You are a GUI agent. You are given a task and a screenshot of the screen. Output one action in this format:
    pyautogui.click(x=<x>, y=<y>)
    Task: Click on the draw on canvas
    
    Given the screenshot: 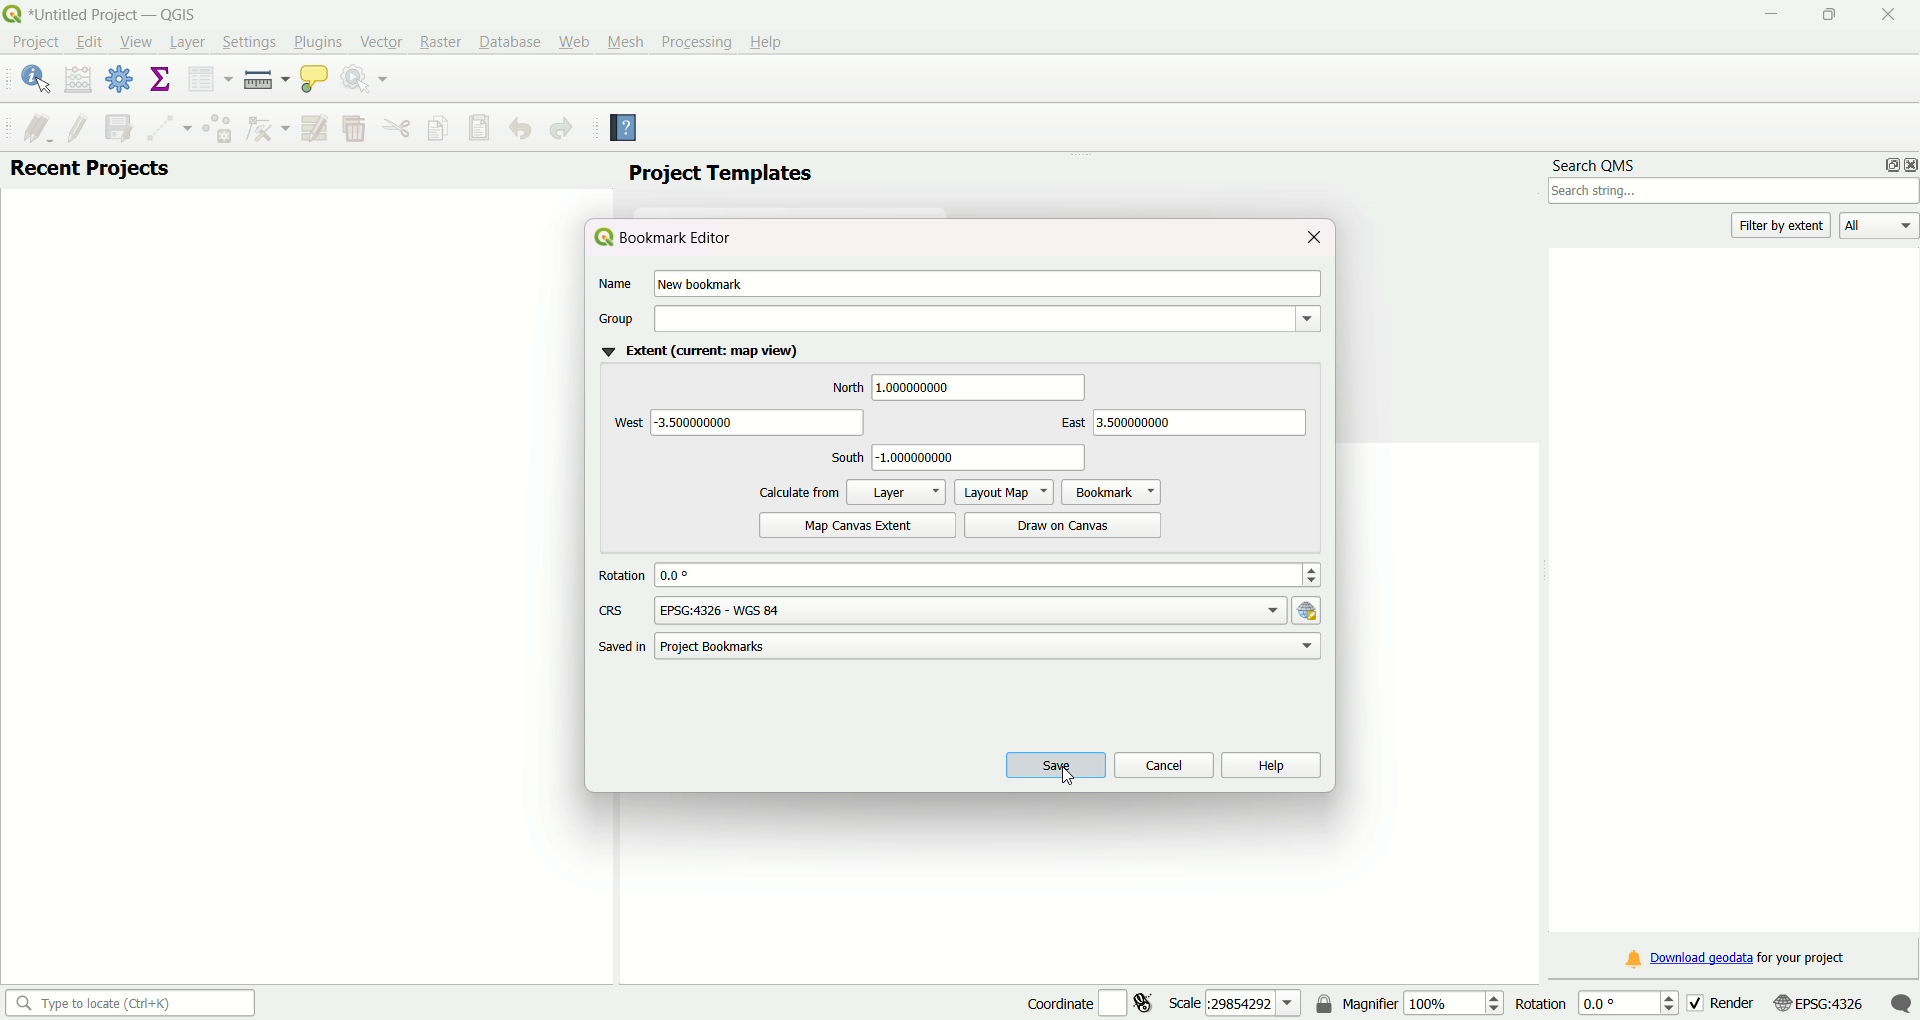 What is the action you would take?
    pyautogui.click(x=1066, y=524)
    